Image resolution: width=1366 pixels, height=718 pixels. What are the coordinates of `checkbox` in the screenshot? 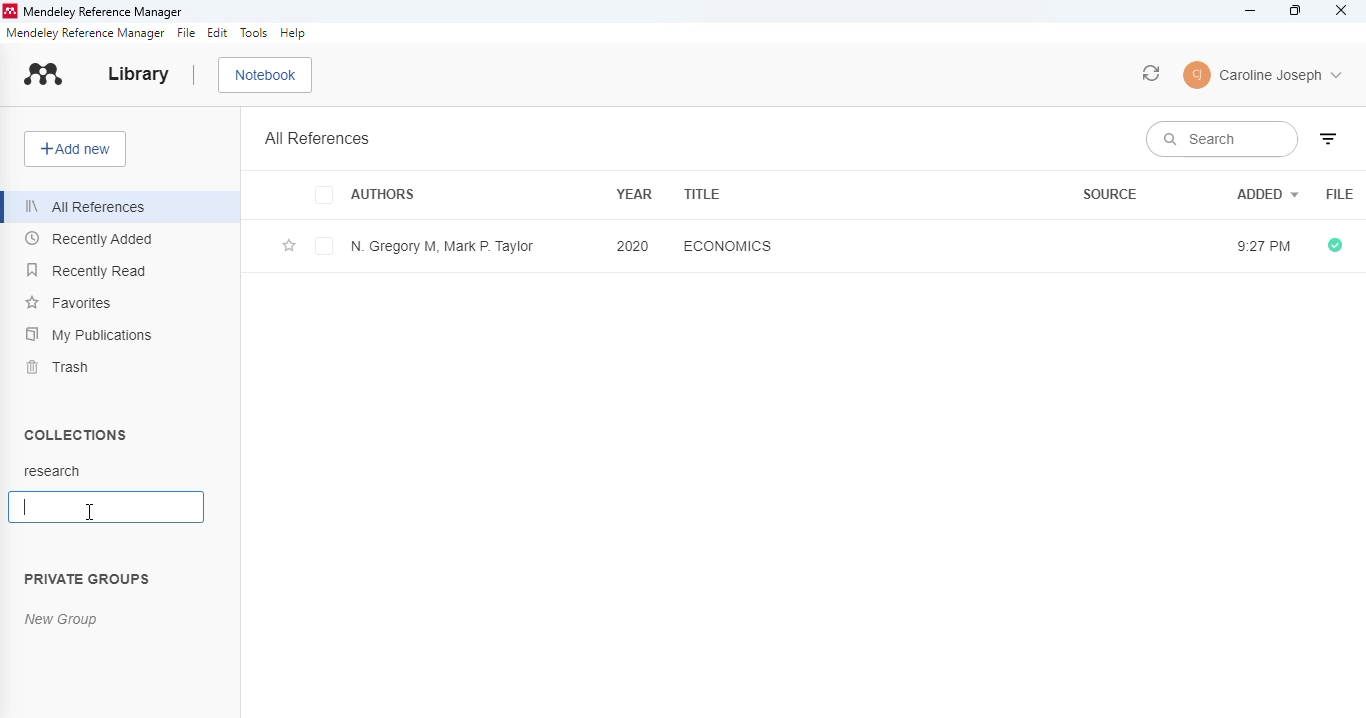 It's located at (325, 246).